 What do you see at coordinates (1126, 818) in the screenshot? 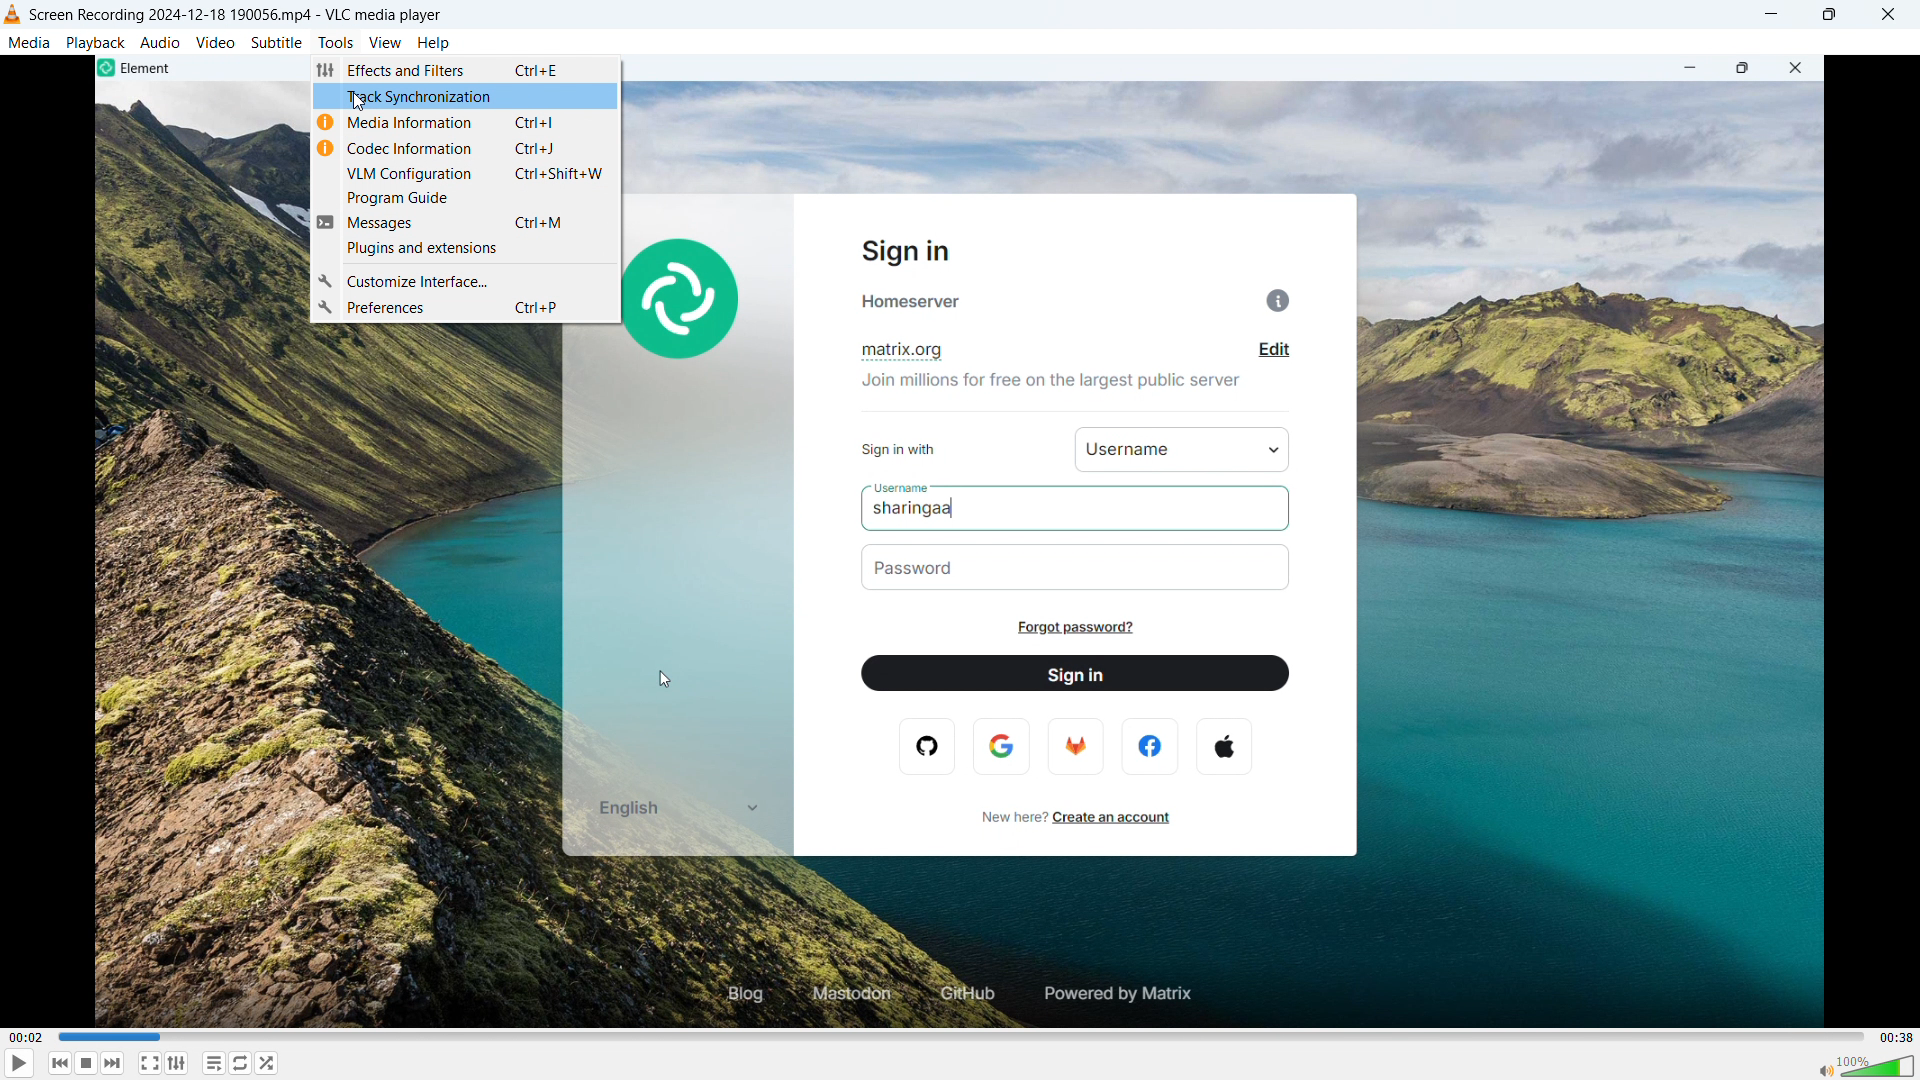
I see `create an account` at bounding box center [1126, 818].